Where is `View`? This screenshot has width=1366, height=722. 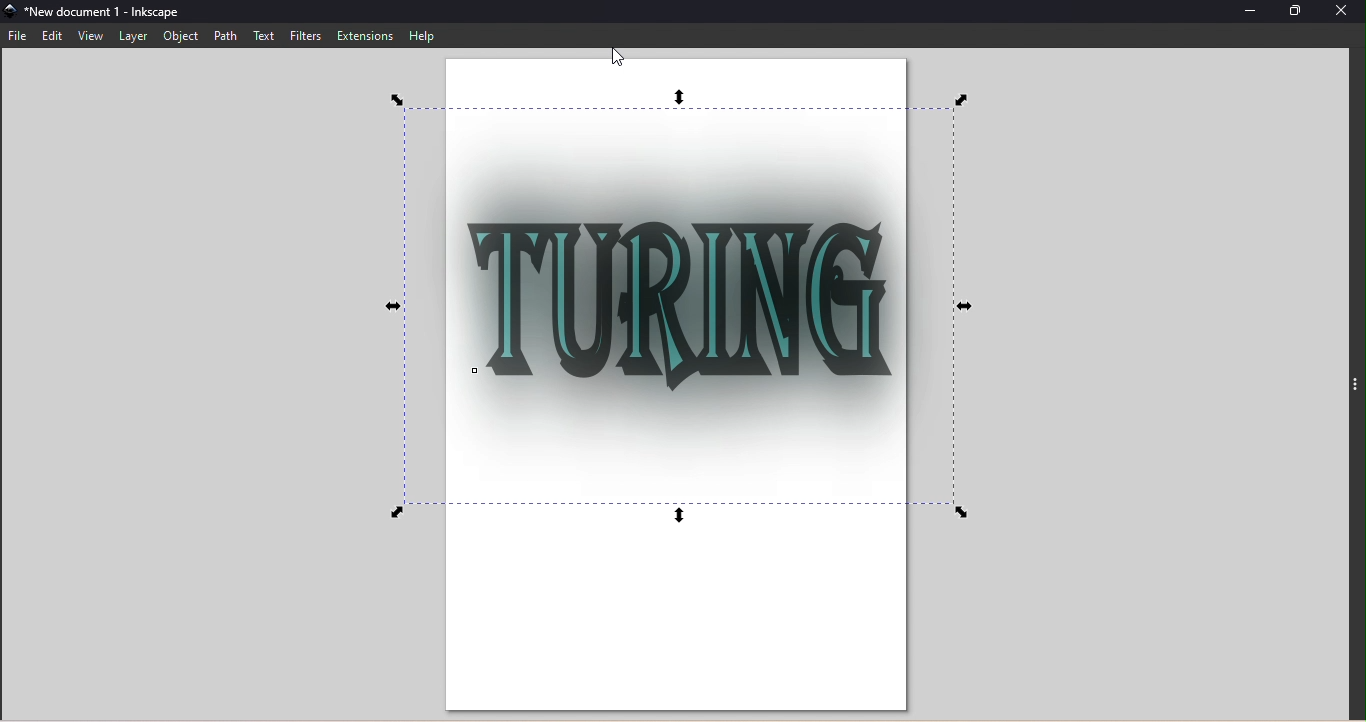 View is located at coordinates (91, 36).